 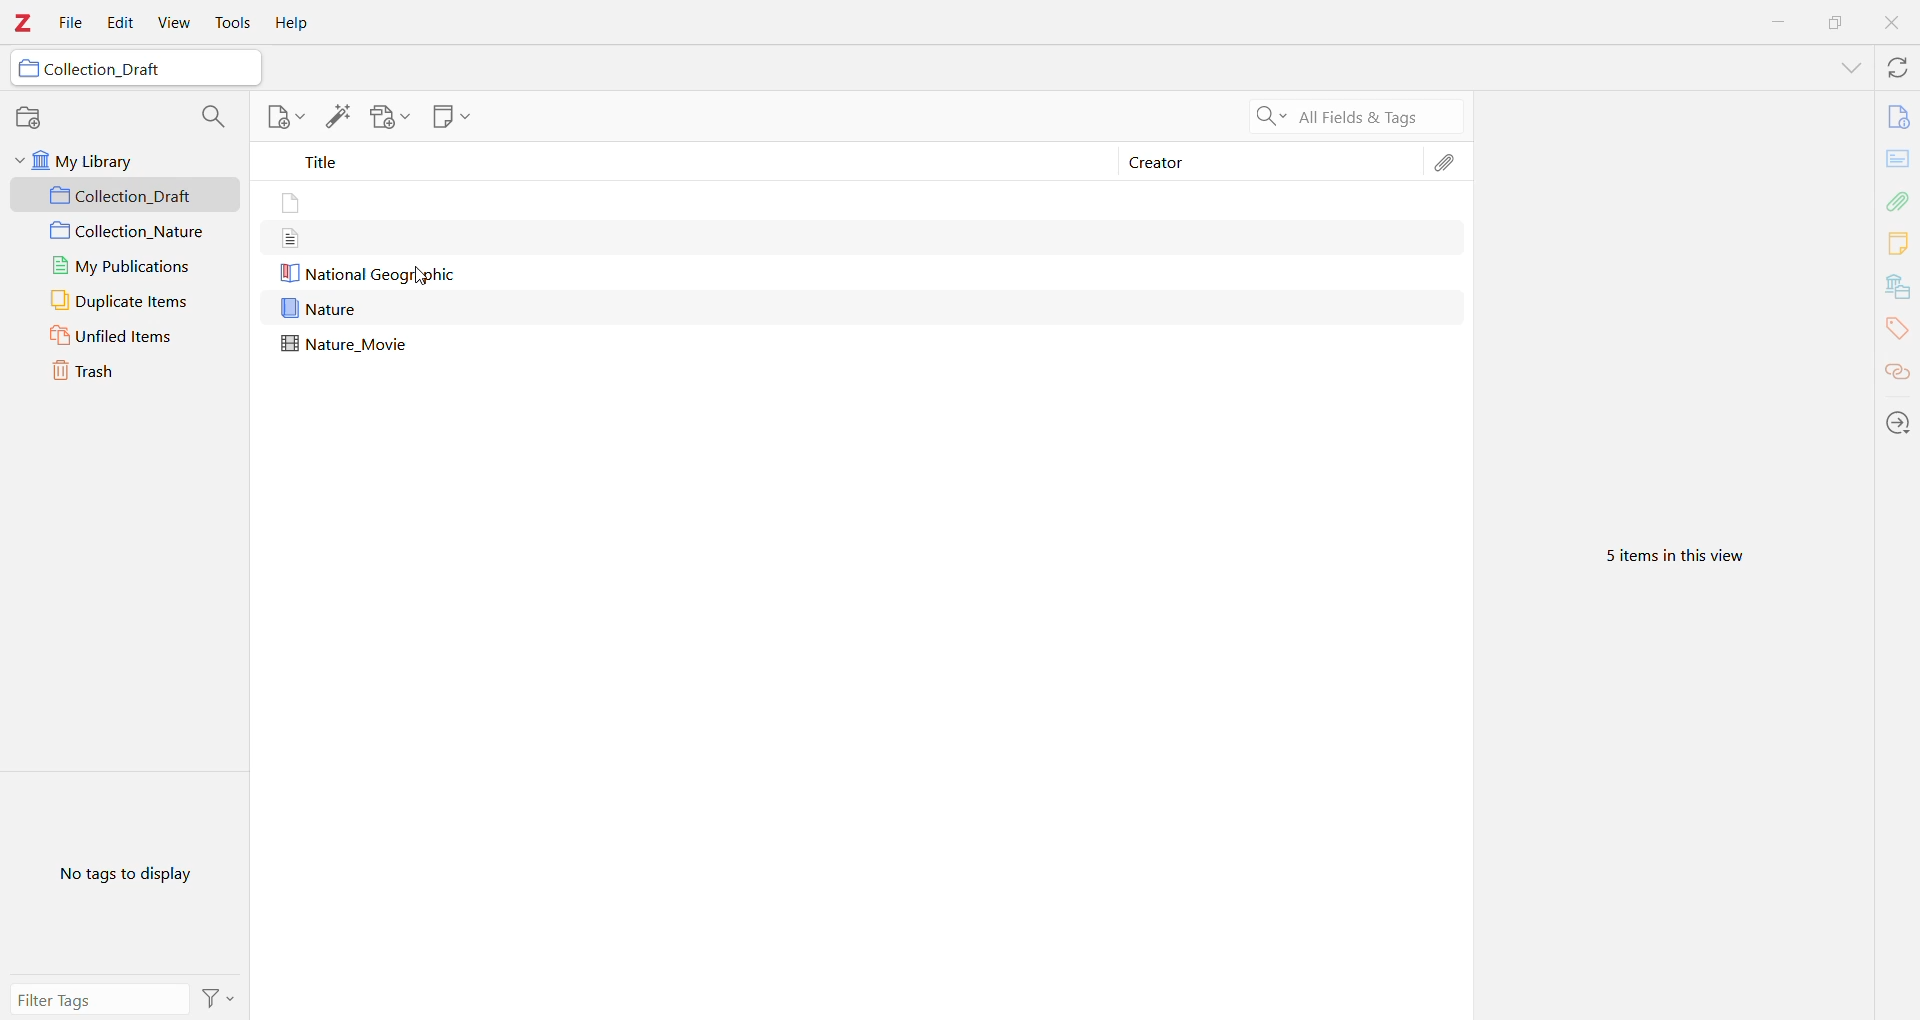 I want to click on Libraries and Collections, so click(x=1896, y=287).